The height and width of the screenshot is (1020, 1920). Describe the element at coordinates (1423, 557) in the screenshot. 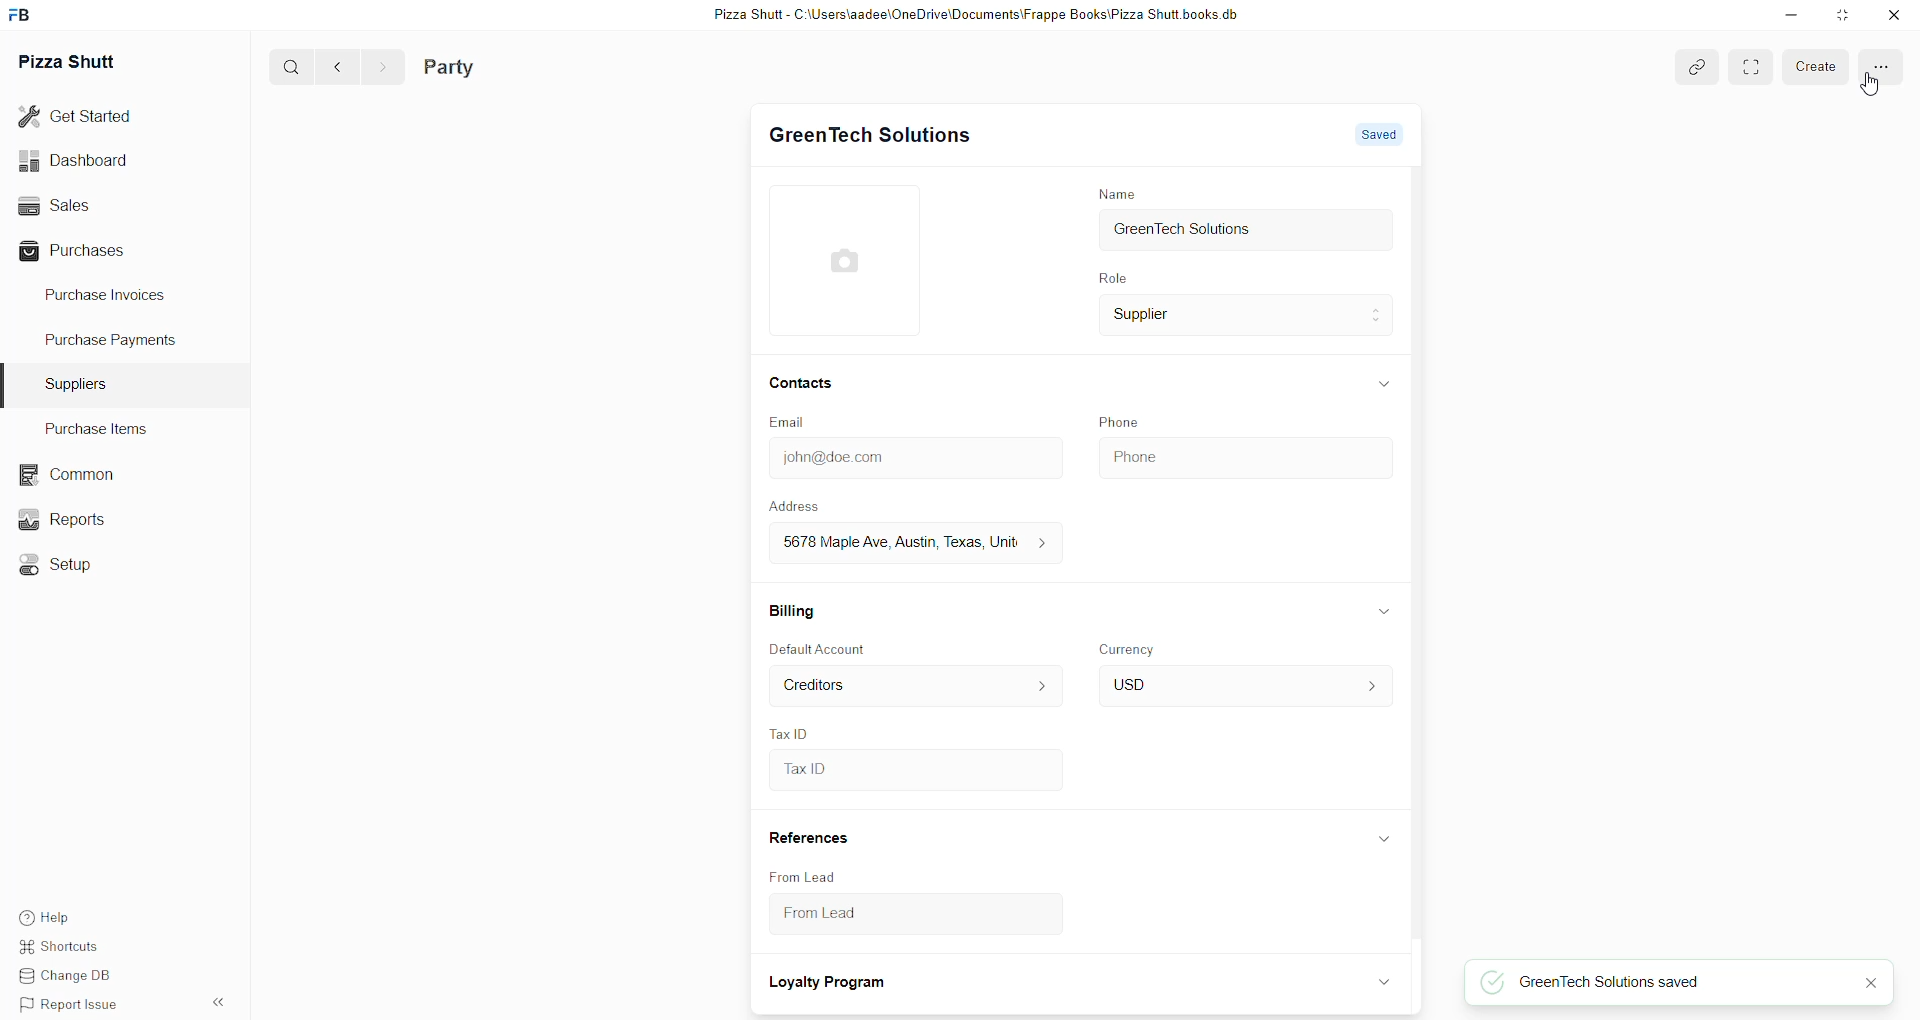

I see `vertical scrollbar` at that location.